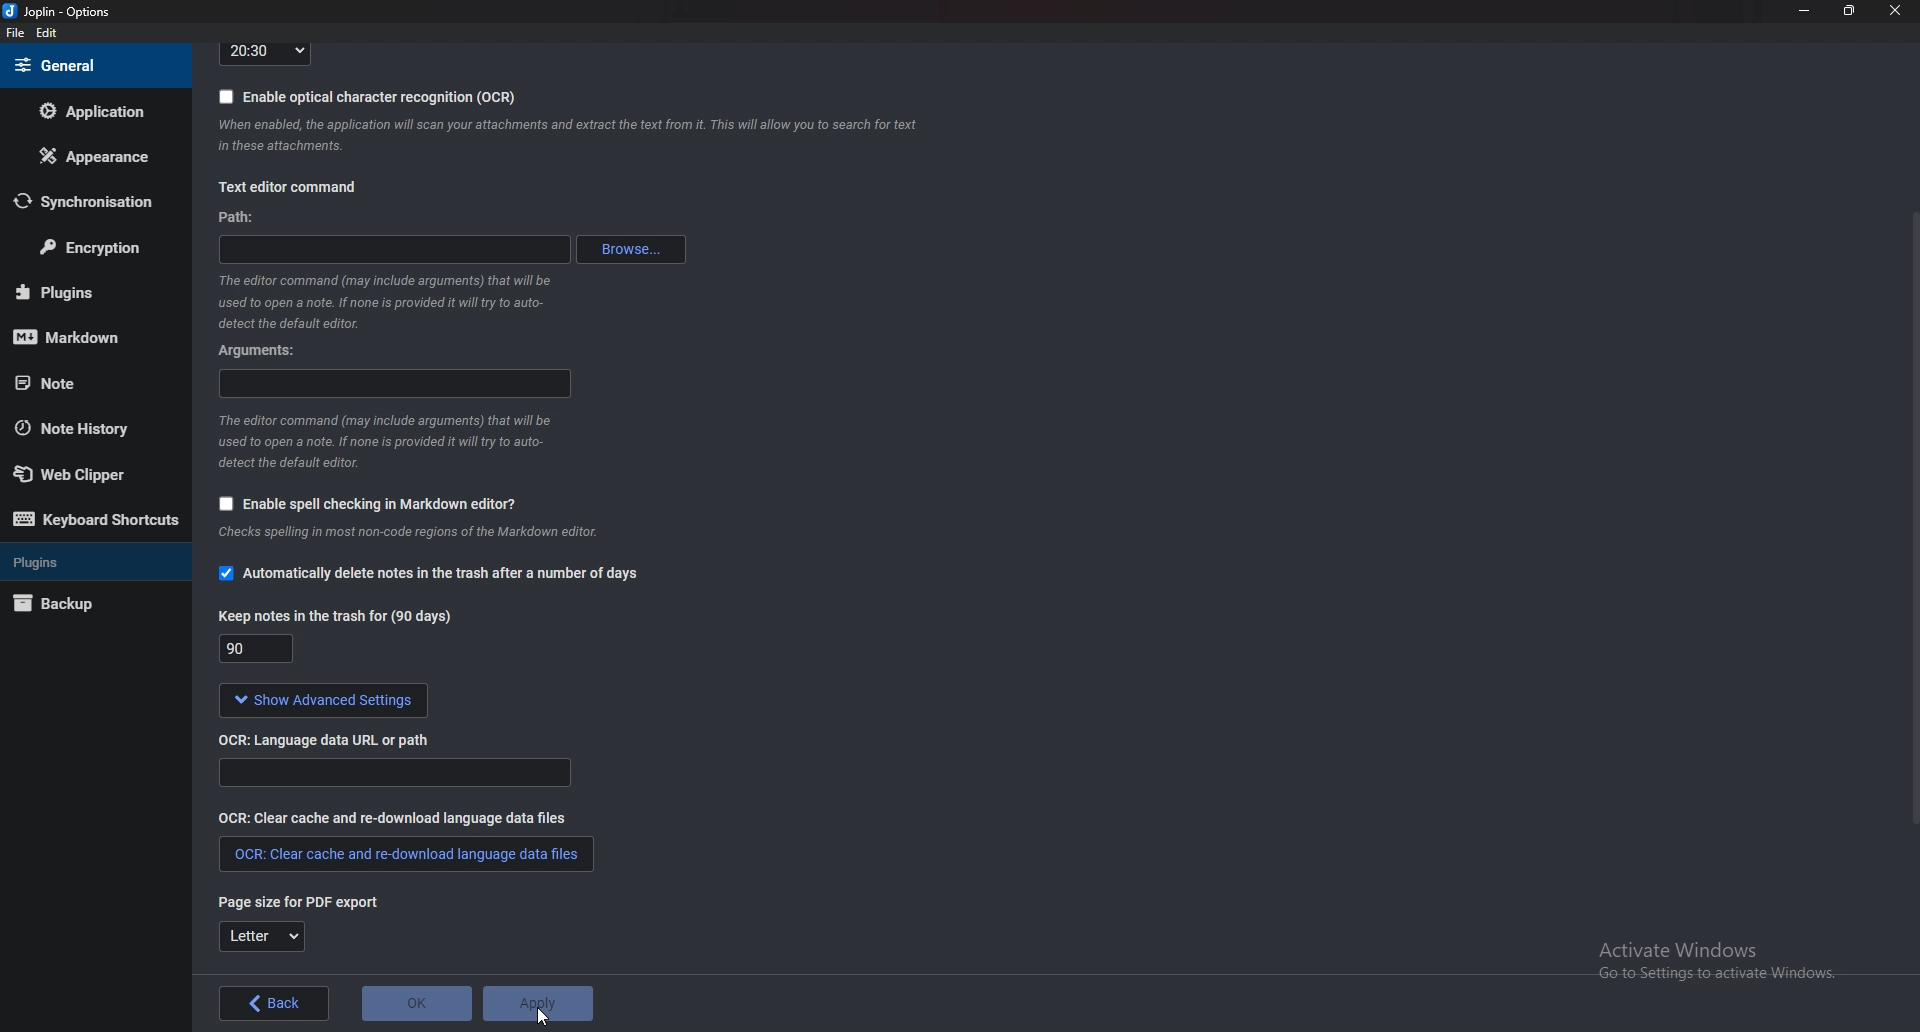  What do you see at coordinates (384, 441) in the screenshot?
I see `Info on editor command` at bounding box center [384, 441].